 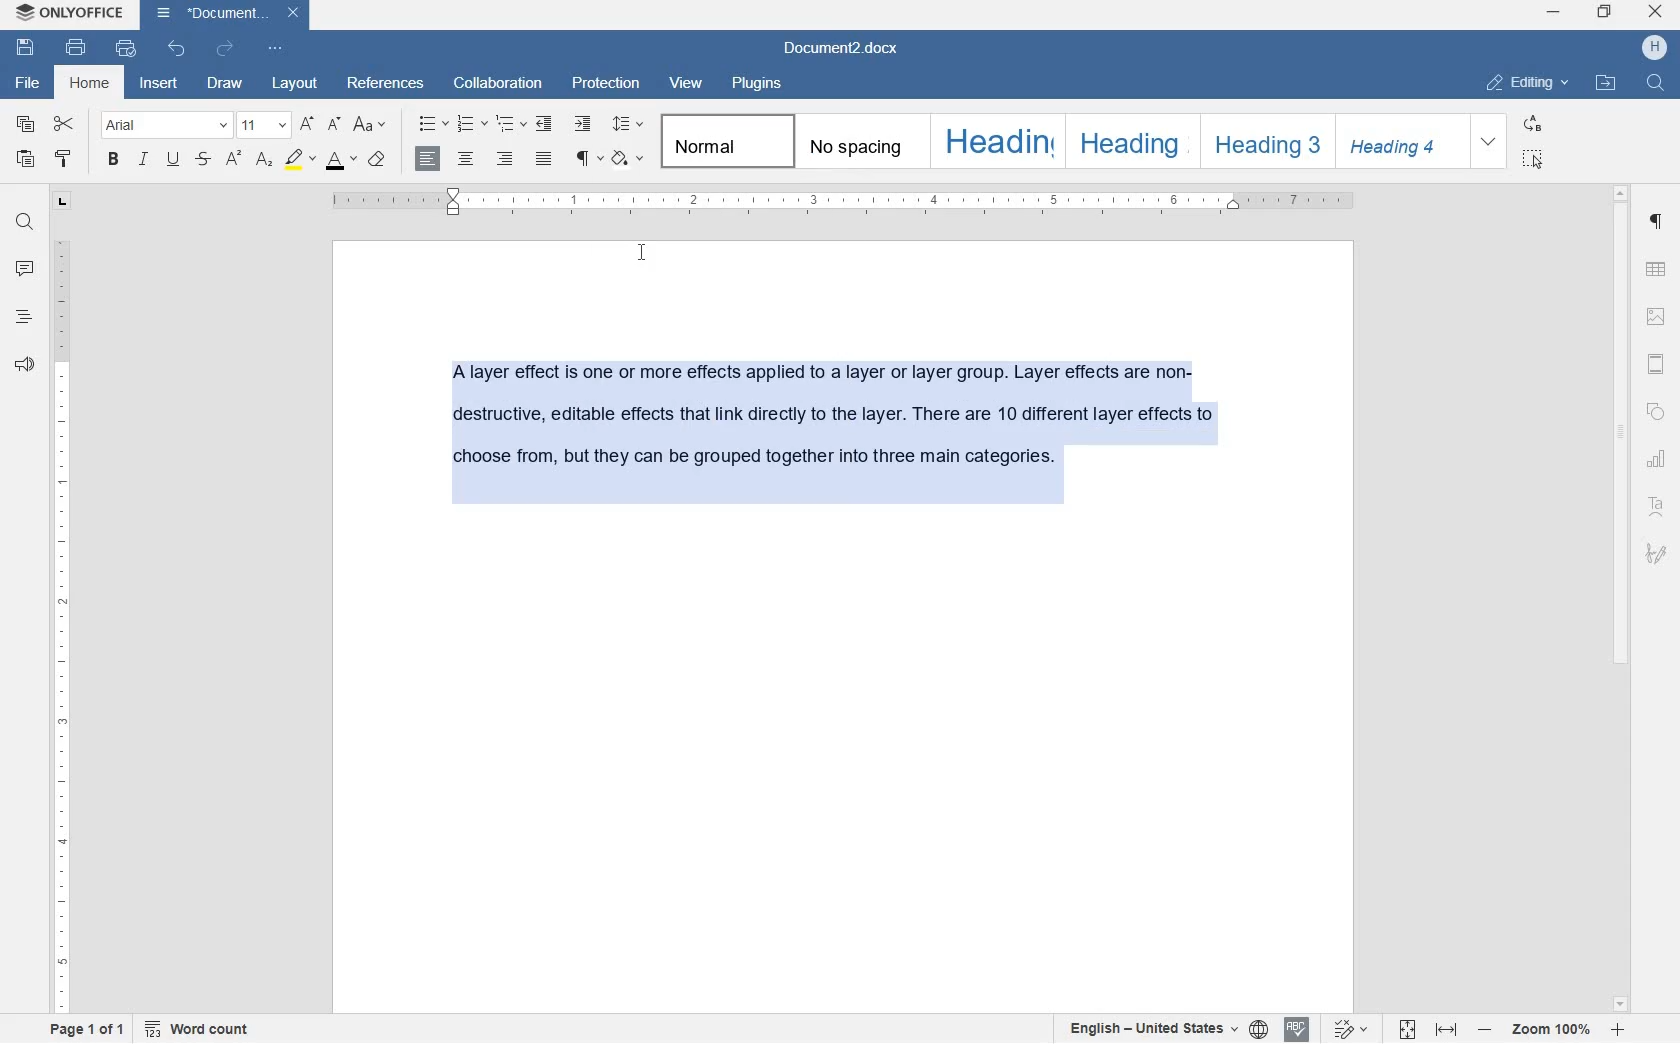 What do you see at coordinates (603, 85) in the screenshot?
I see `protection` at bounding box center [603, 85].